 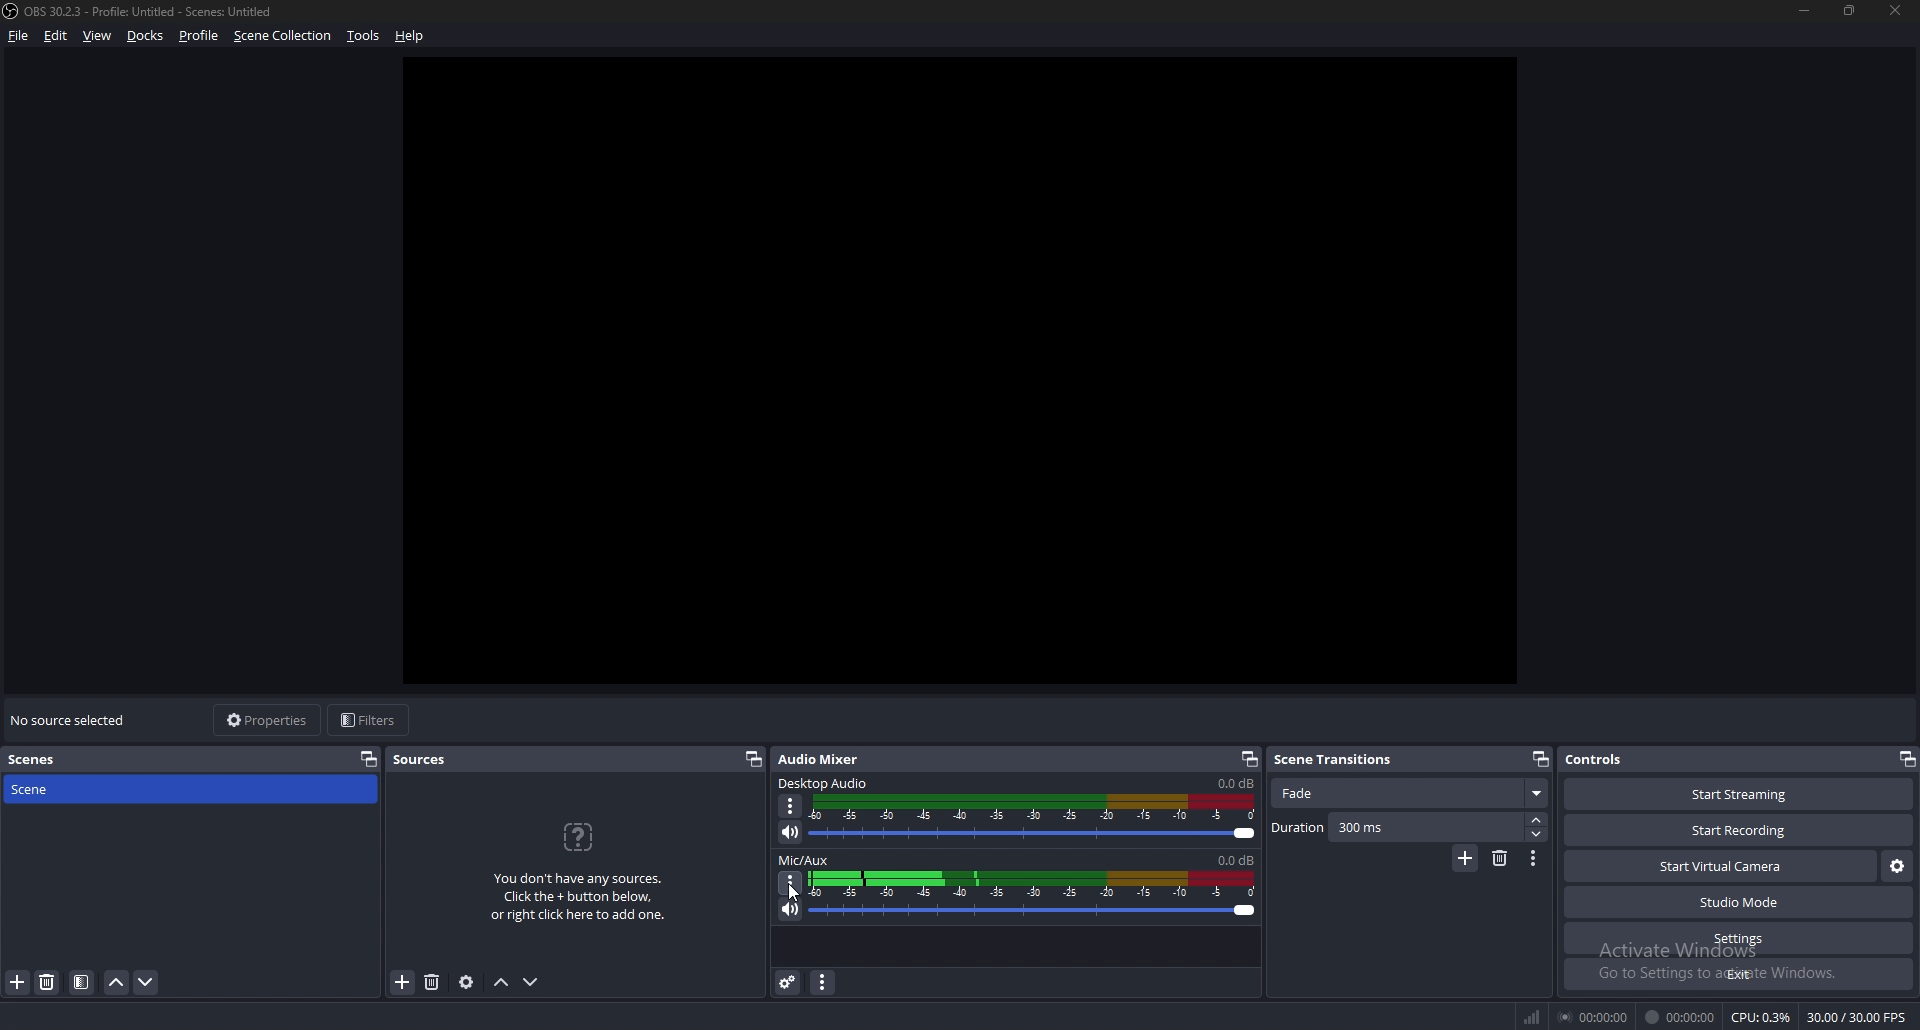 I want to click on exit, so click(x=1737, y=976).